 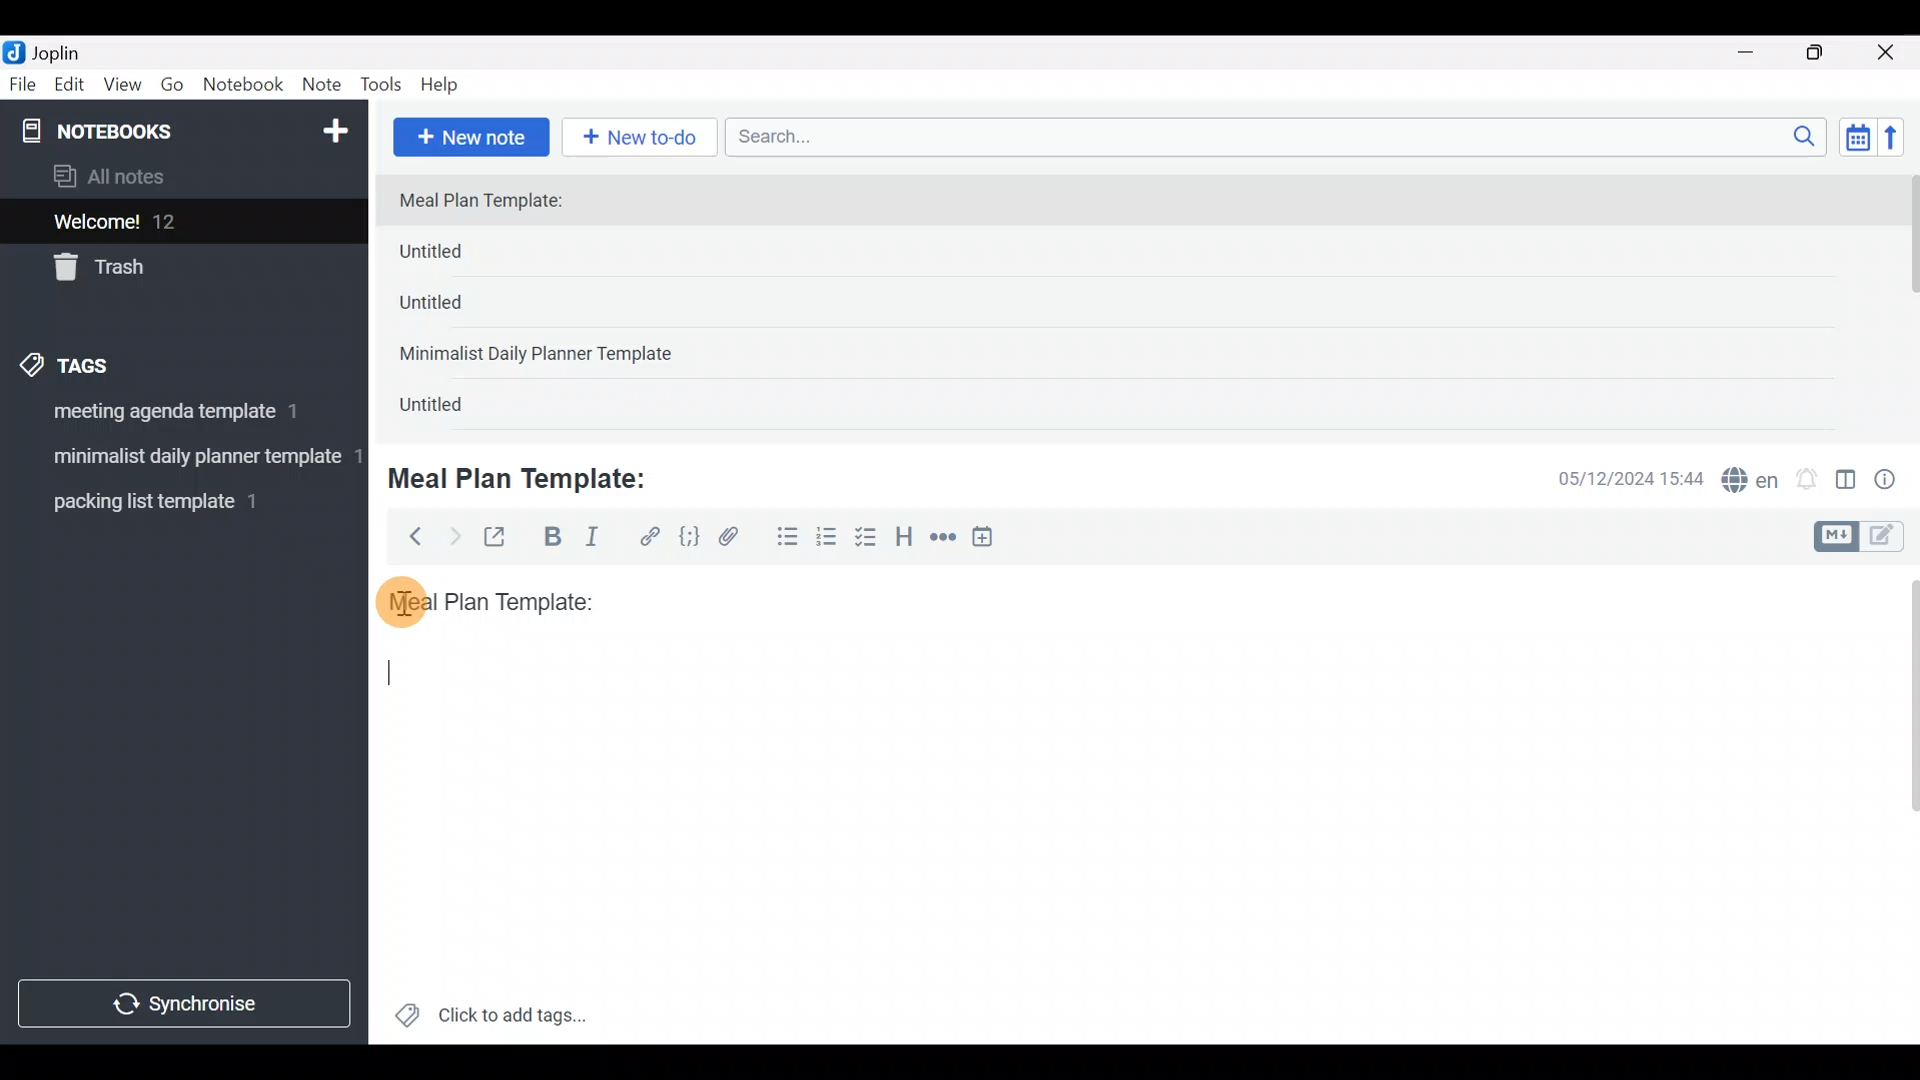 I want to click on Click to add tags, so click(x=490, y=1022).